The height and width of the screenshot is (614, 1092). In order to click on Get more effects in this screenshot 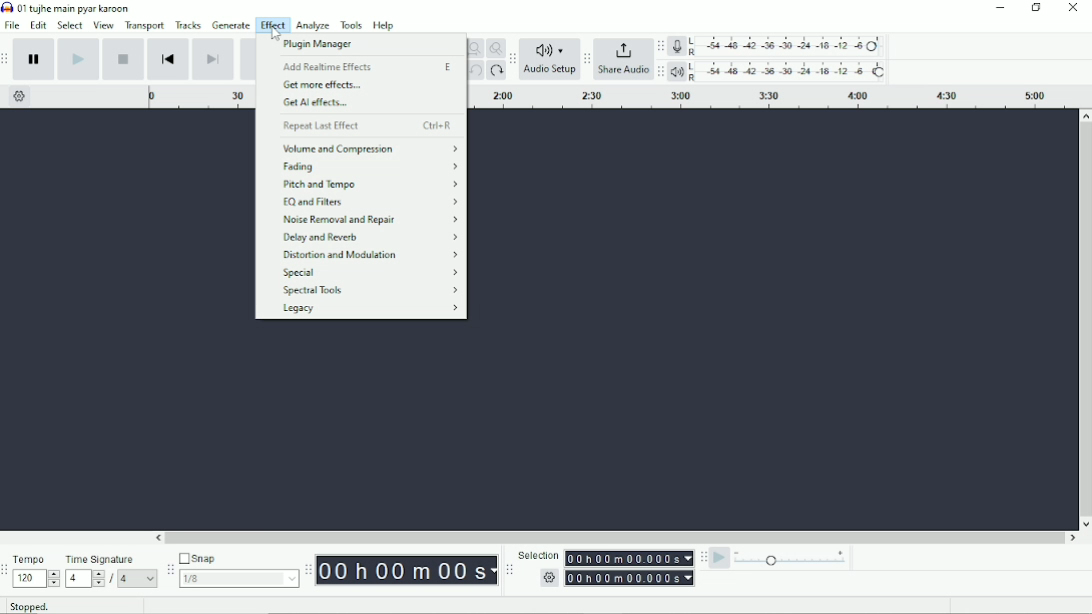, I will do `click(324, 86)`.